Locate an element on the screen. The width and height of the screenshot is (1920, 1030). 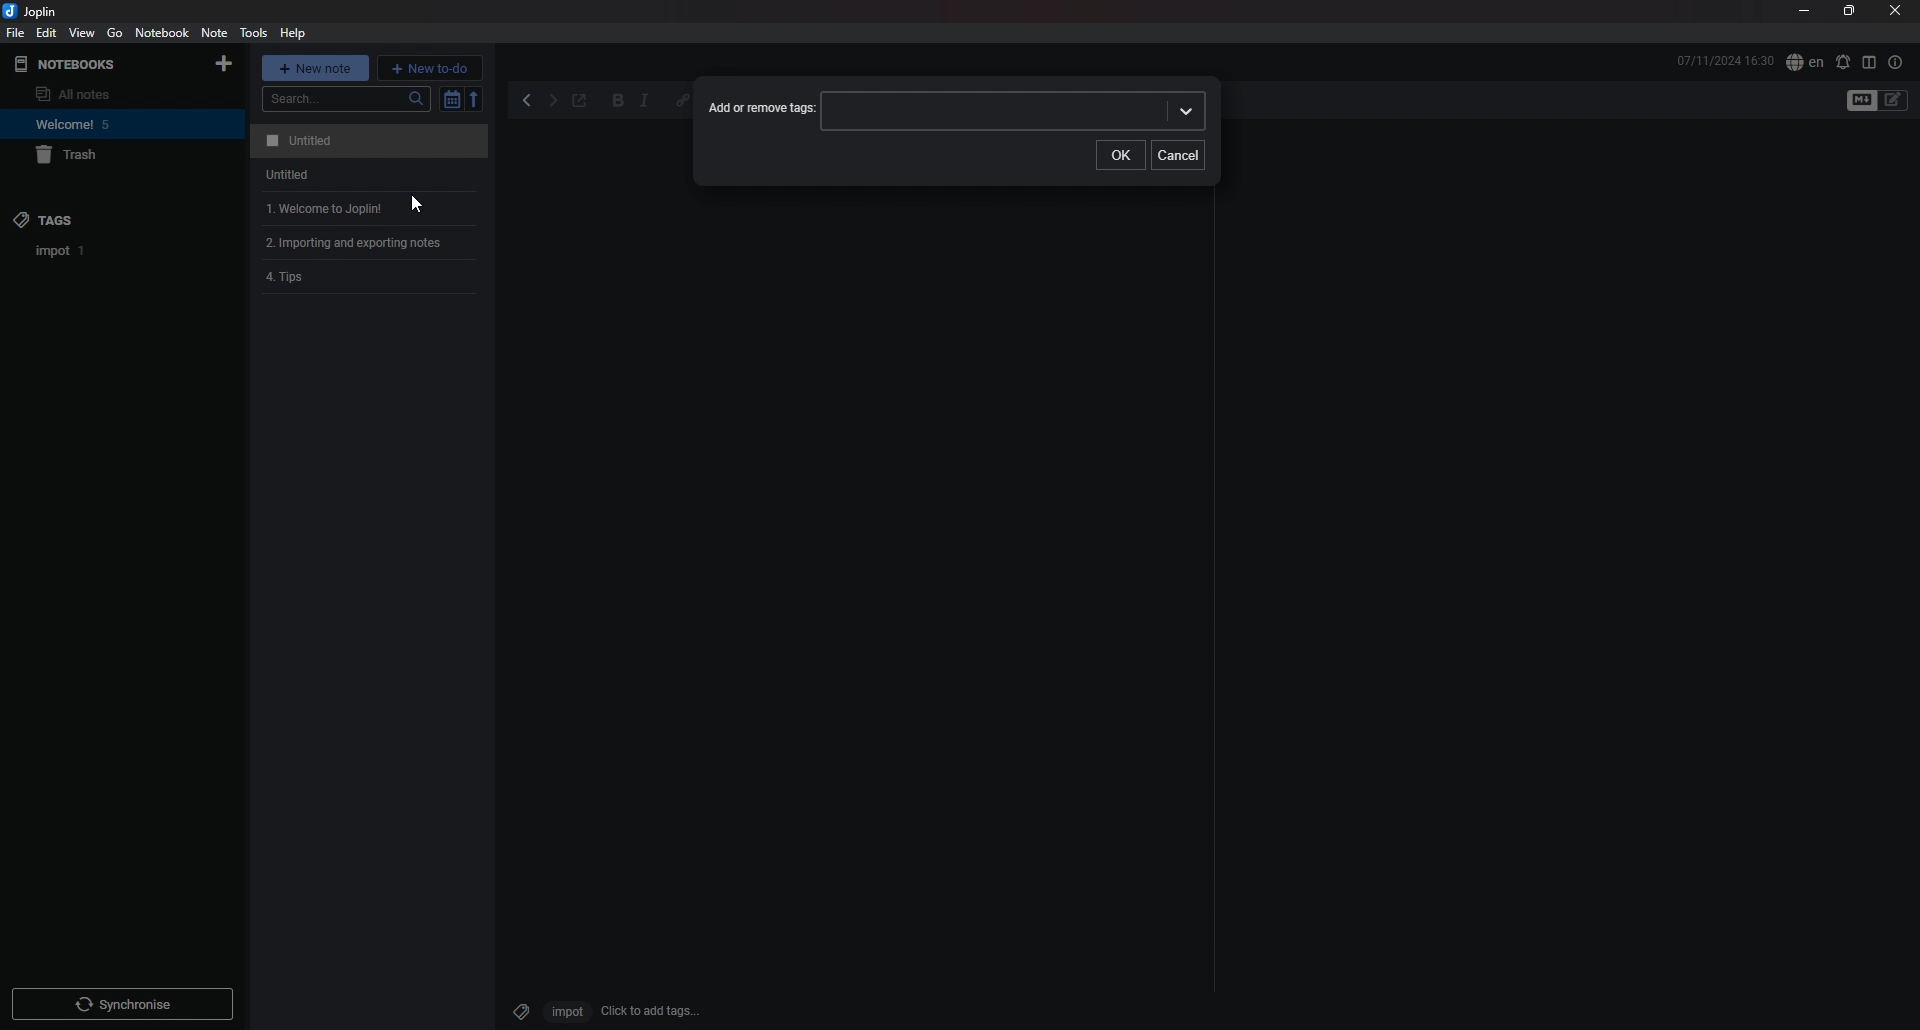
time and date is located at coordinates (1725, 60).